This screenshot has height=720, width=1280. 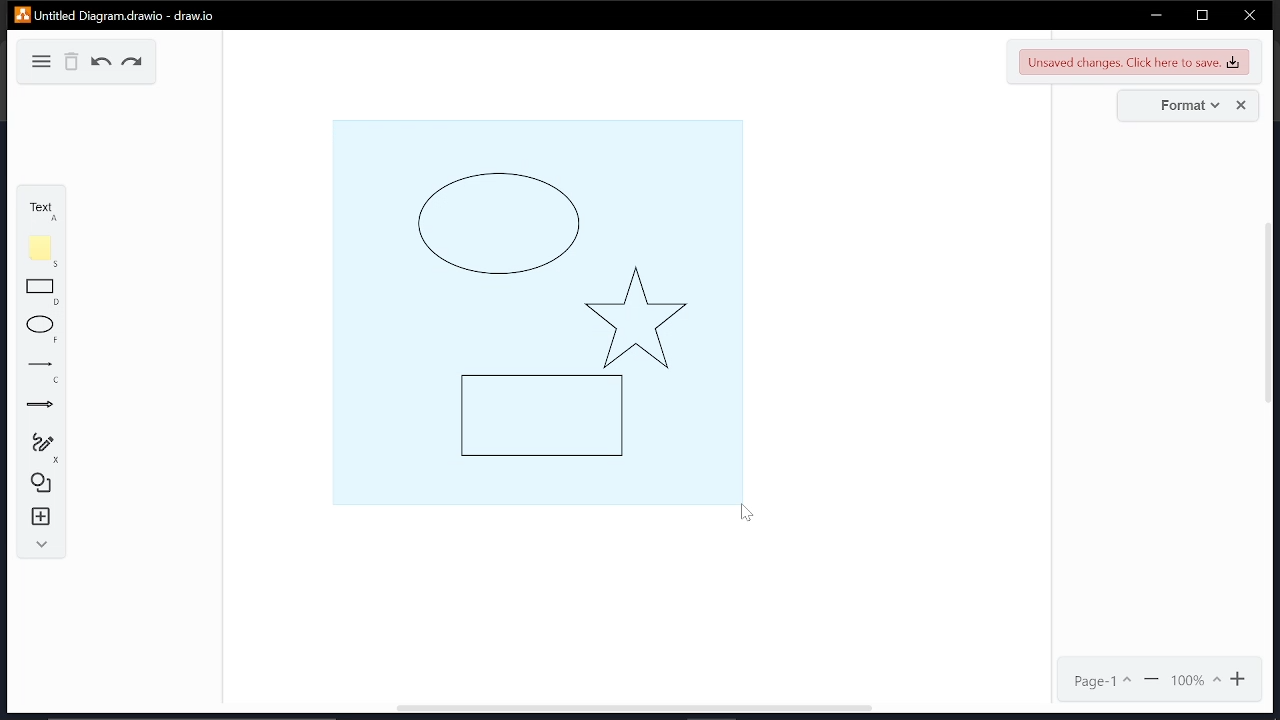 I want to click on minimize, so click(x=1156, y=15).